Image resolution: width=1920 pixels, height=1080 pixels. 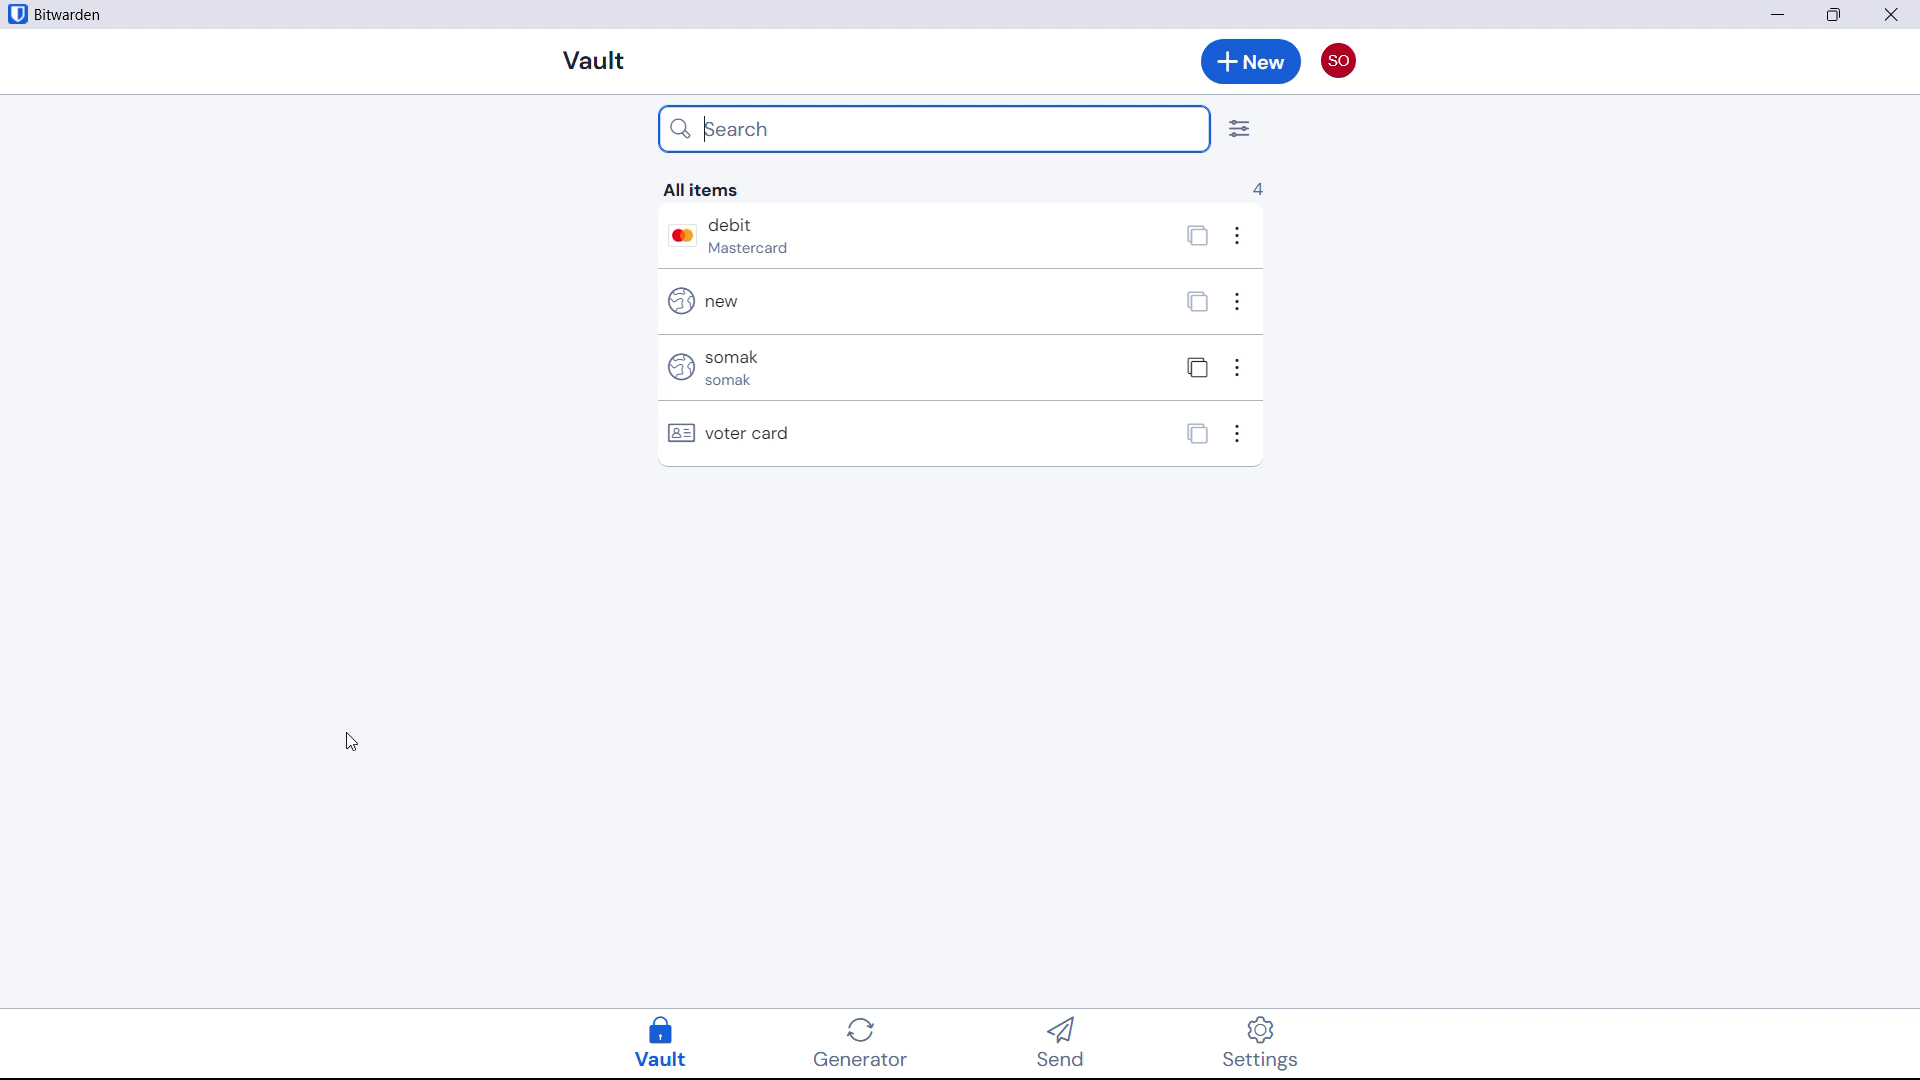 What do you see at coordinates (1240, 435) in the screenshot?
I see `option for "voter card"` at bounding box center [1240, 435].